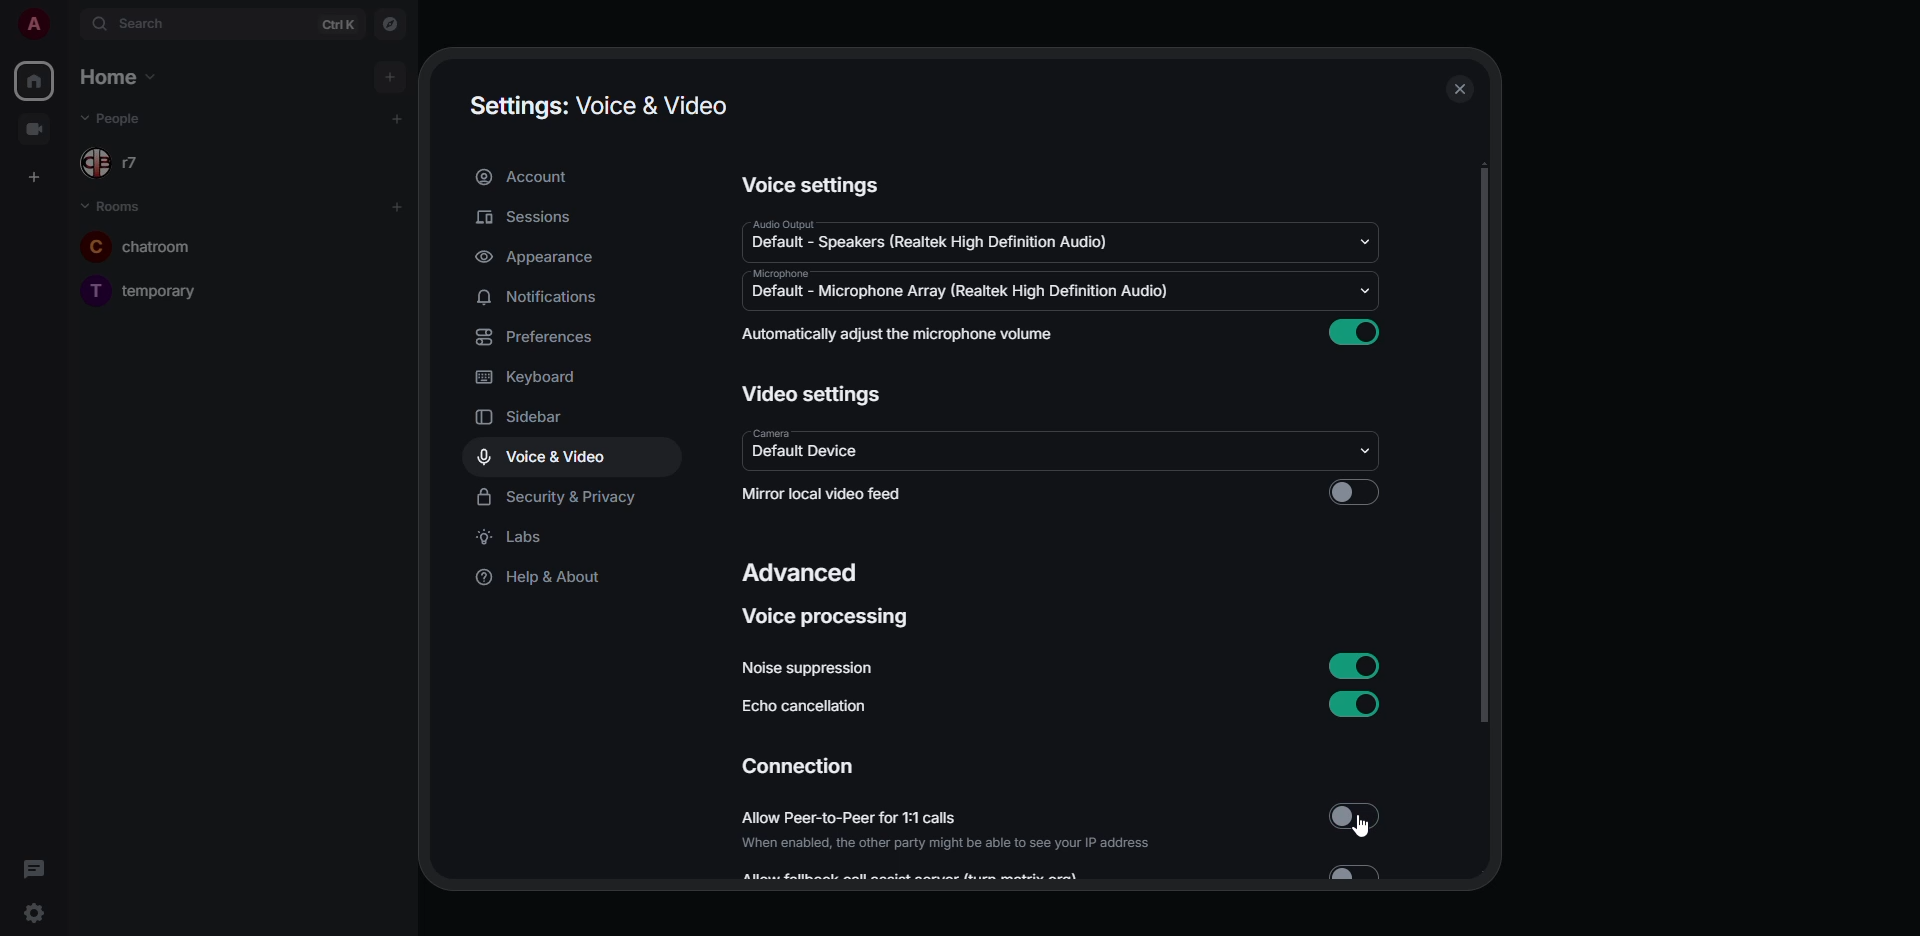 This screenshot has height=936, width=1920. I want to click on voice processing, so click(829, 622).